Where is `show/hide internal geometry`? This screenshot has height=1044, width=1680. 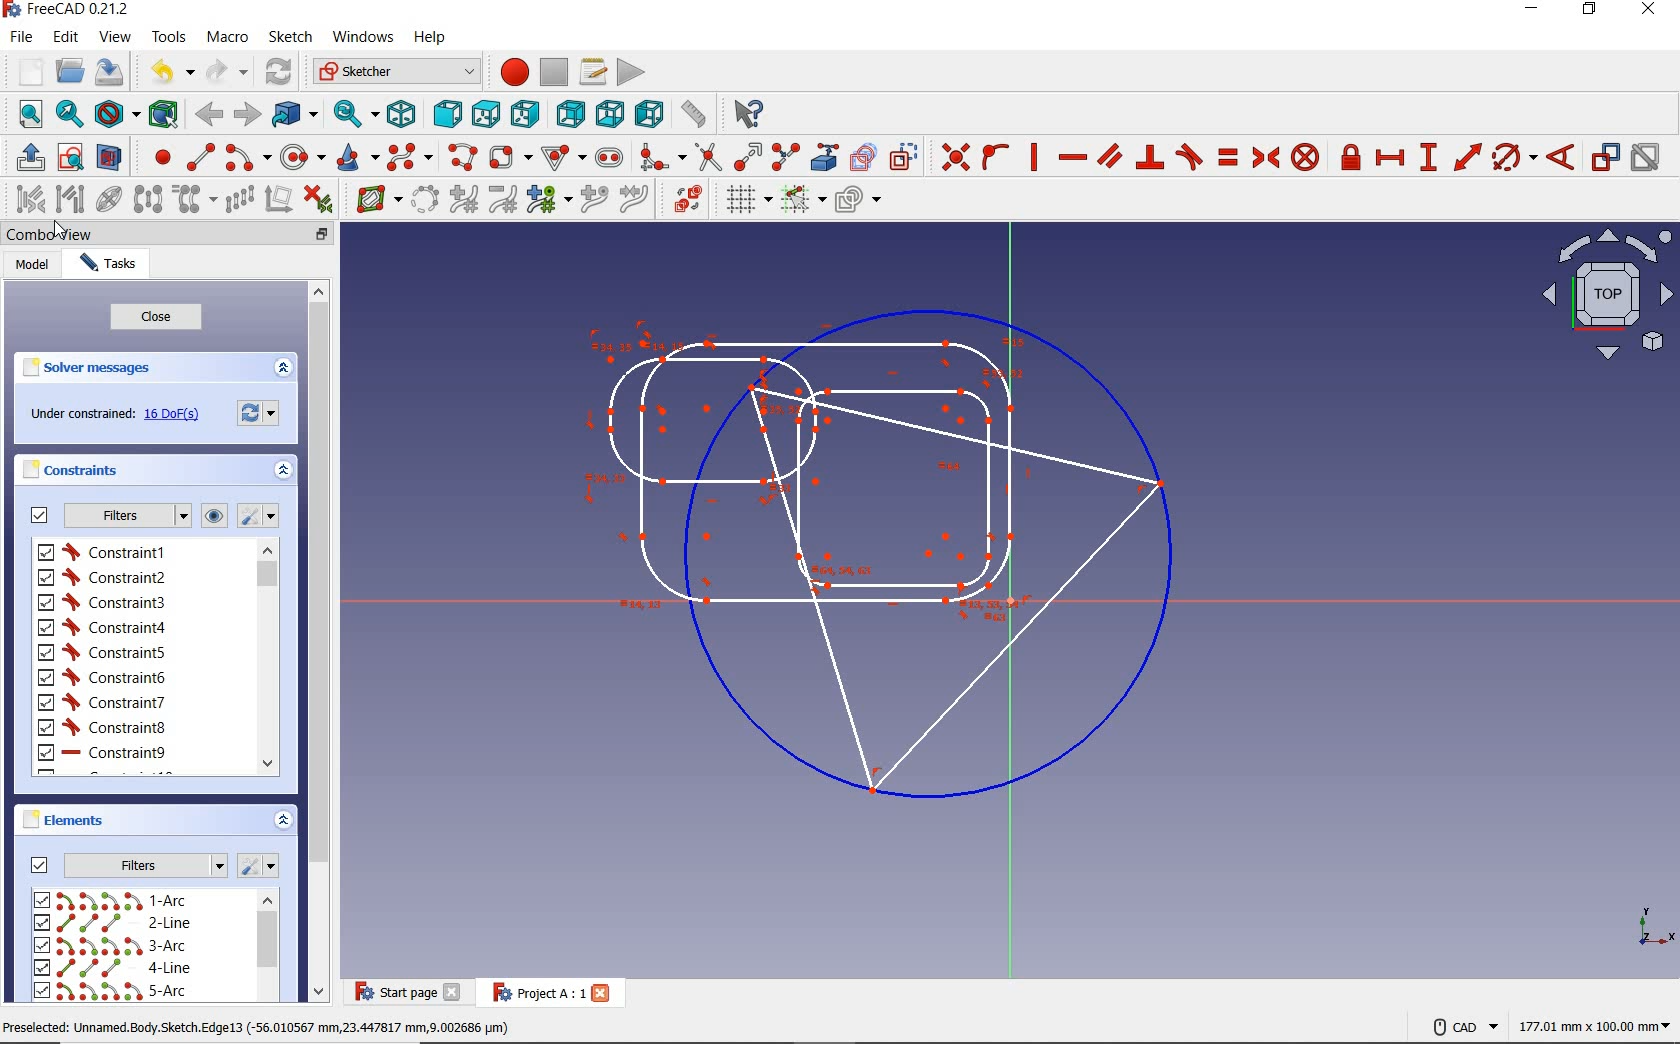
show/hide internal geometry is located at coordinates (109, 198).